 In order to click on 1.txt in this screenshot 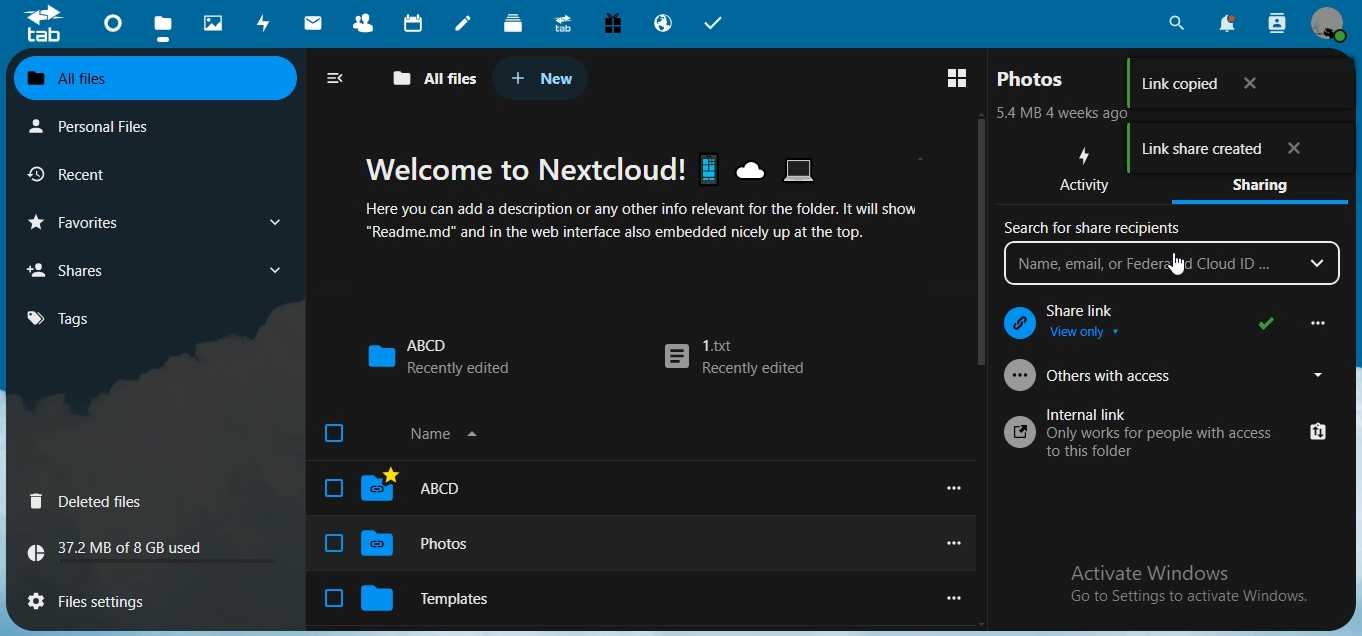, I will do `click(737, 357)`.